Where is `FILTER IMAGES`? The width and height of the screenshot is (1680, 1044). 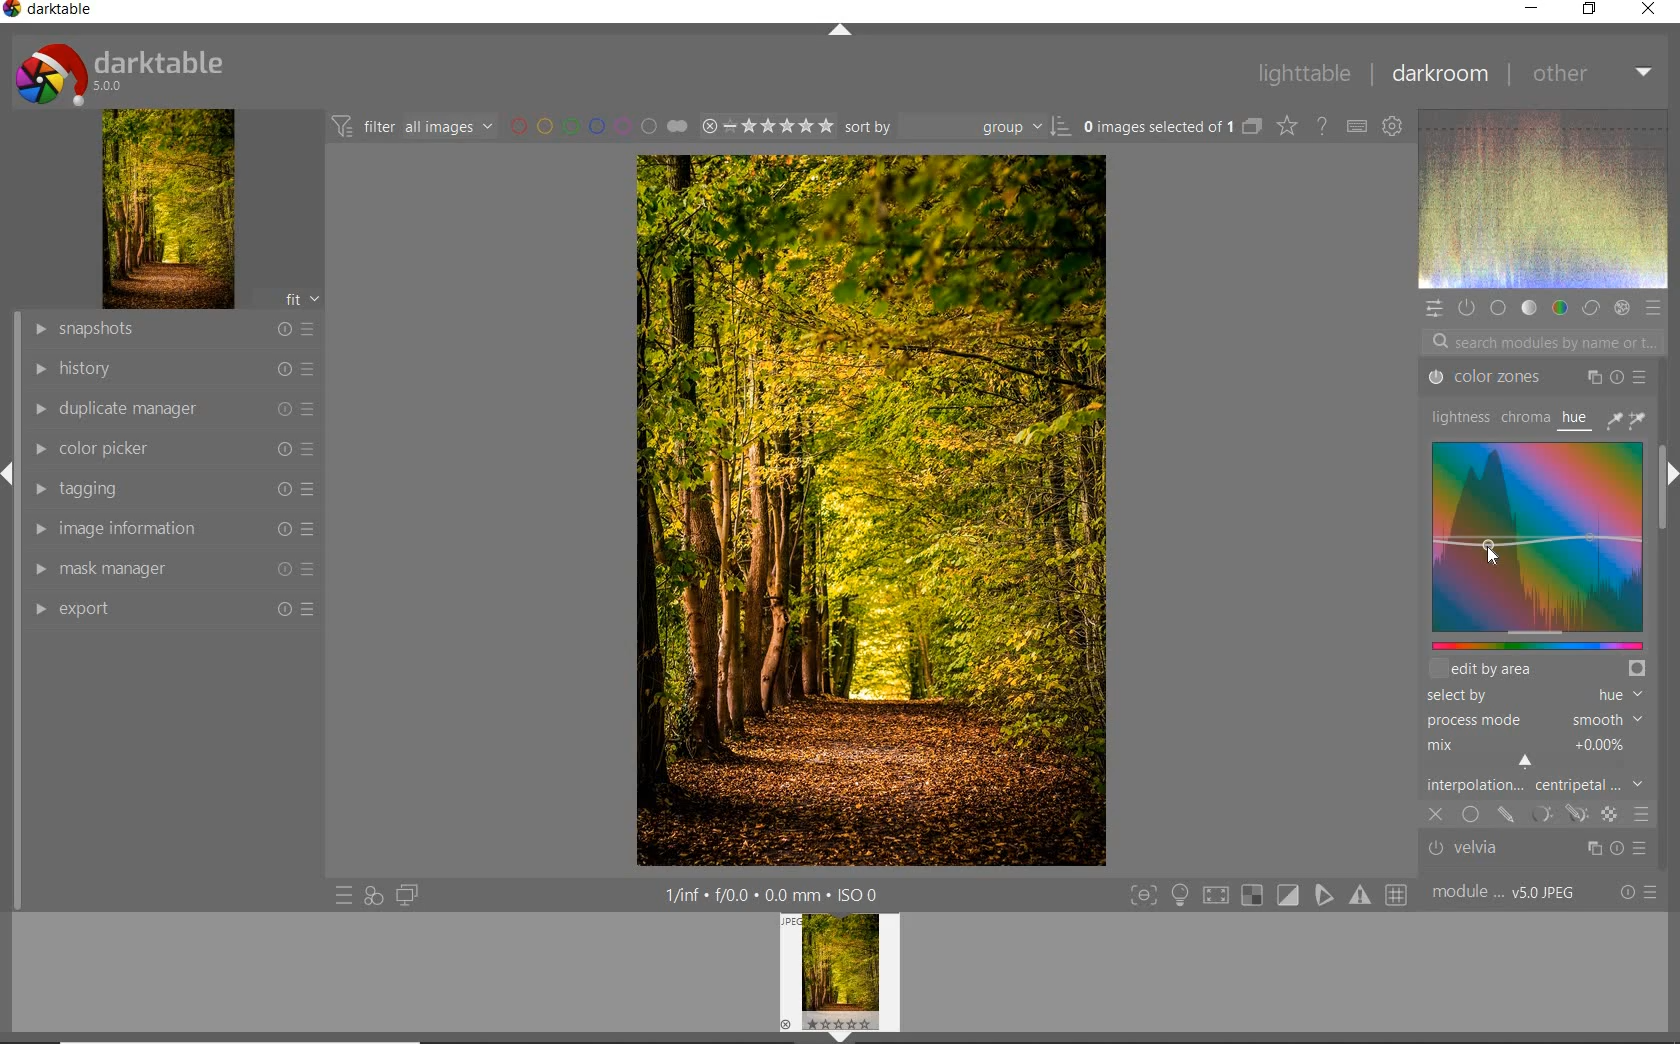 FILTER IMAGES is located at coordinates (412, 126).